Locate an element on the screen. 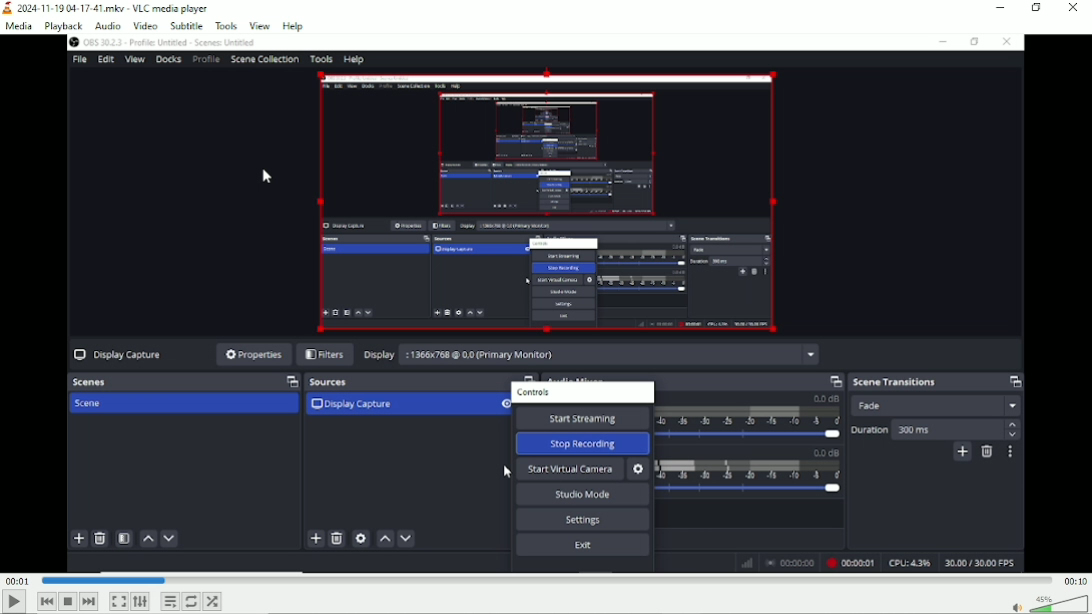 This screenshot has width=1092, height=614. Elapsed time is located at coordinates (17, 580).